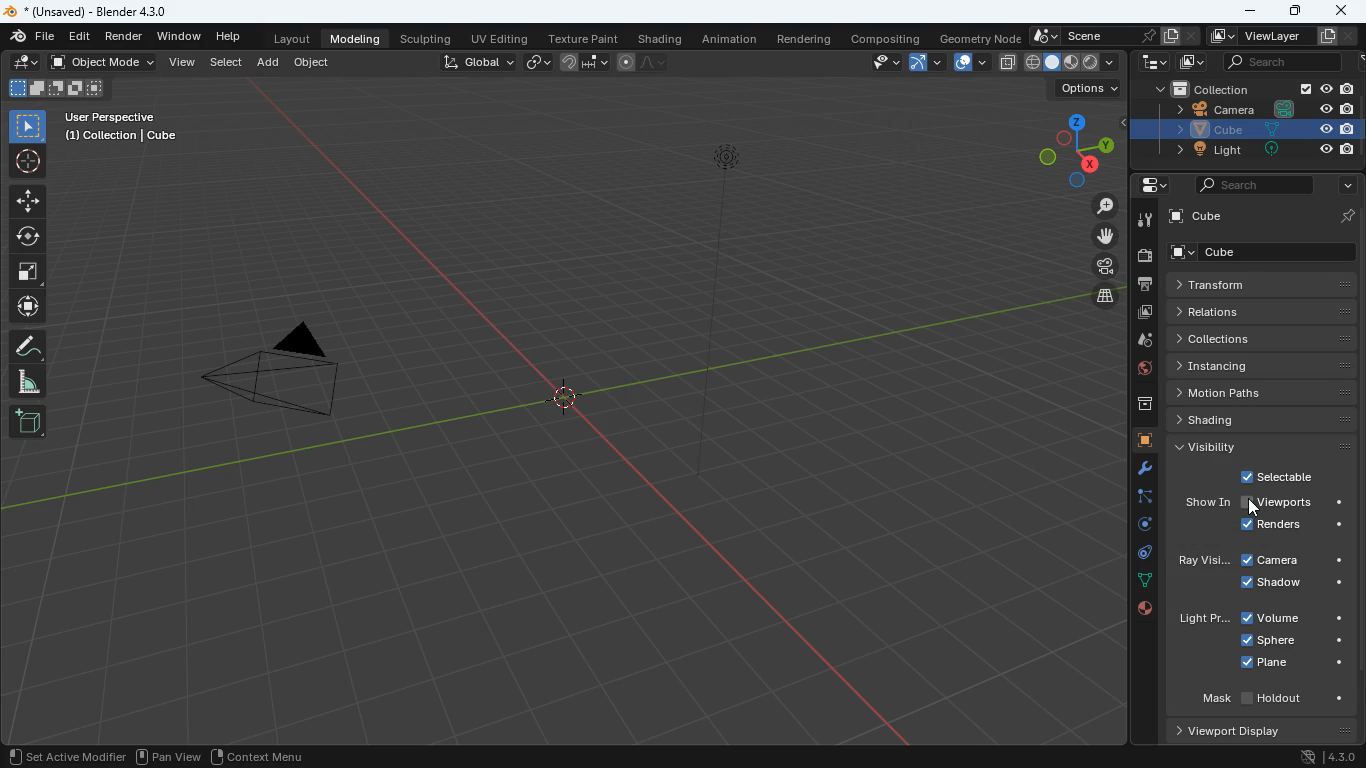  What do you see at coordinates (1188, 63) in the screenshot?
I see `image` at bounding box center [1188, 63].